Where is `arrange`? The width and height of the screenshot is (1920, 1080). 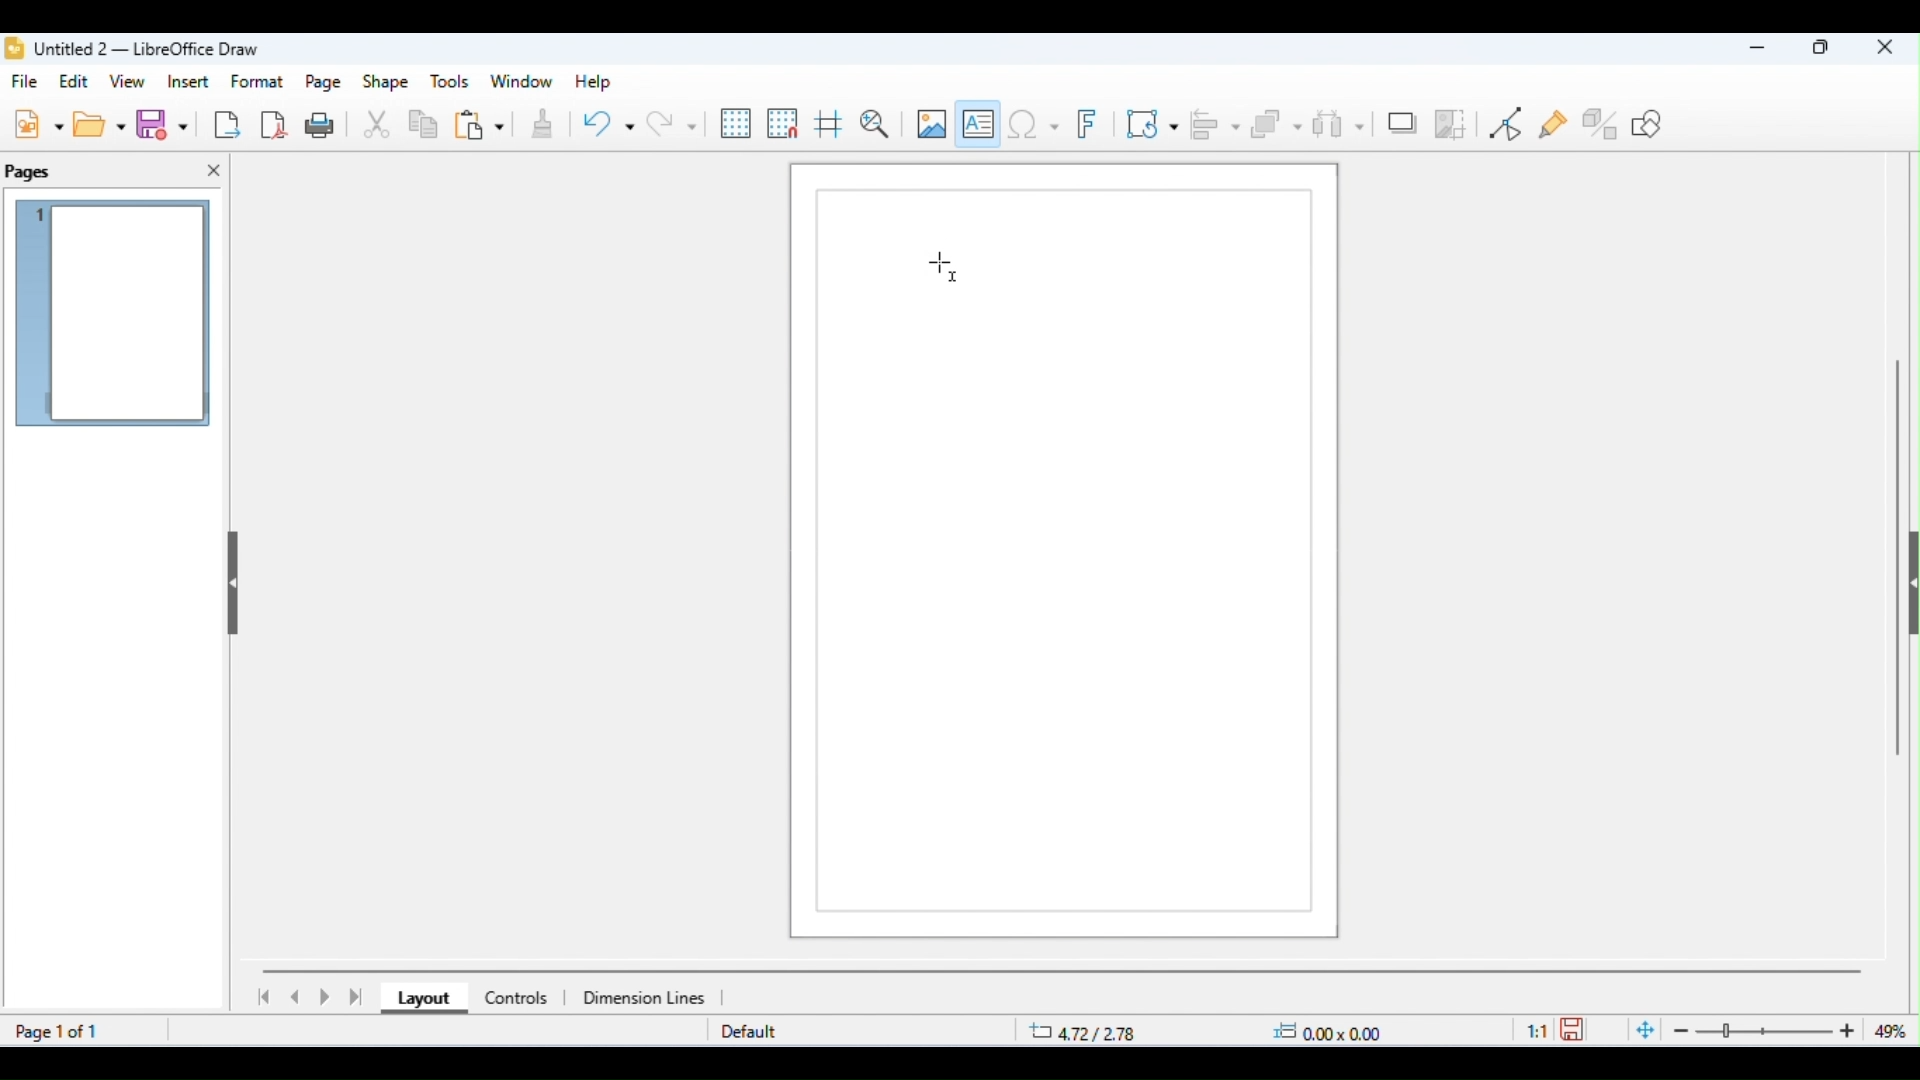 arrange is located at coordinates (1277, 125).